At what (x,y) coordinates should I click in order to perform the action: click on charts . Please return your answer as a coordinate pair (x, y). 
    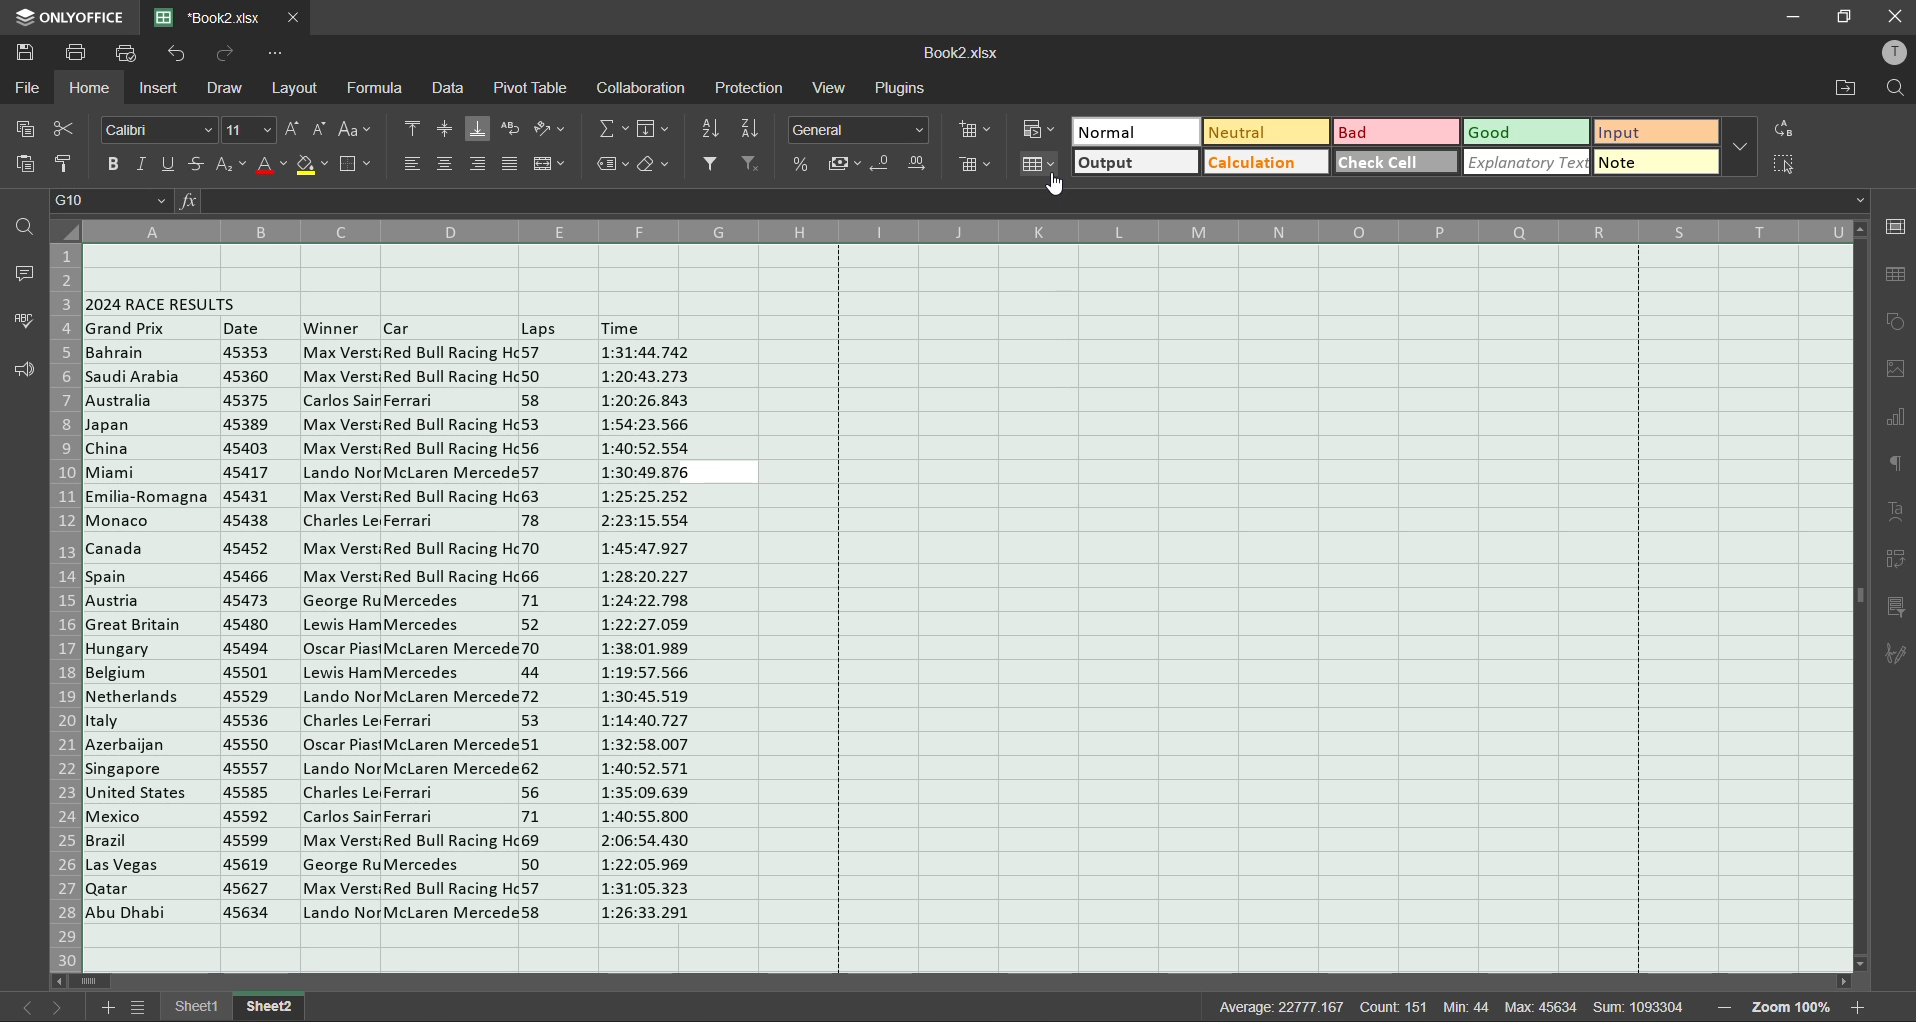
    Looking at the image, I should click on (1896, 418).